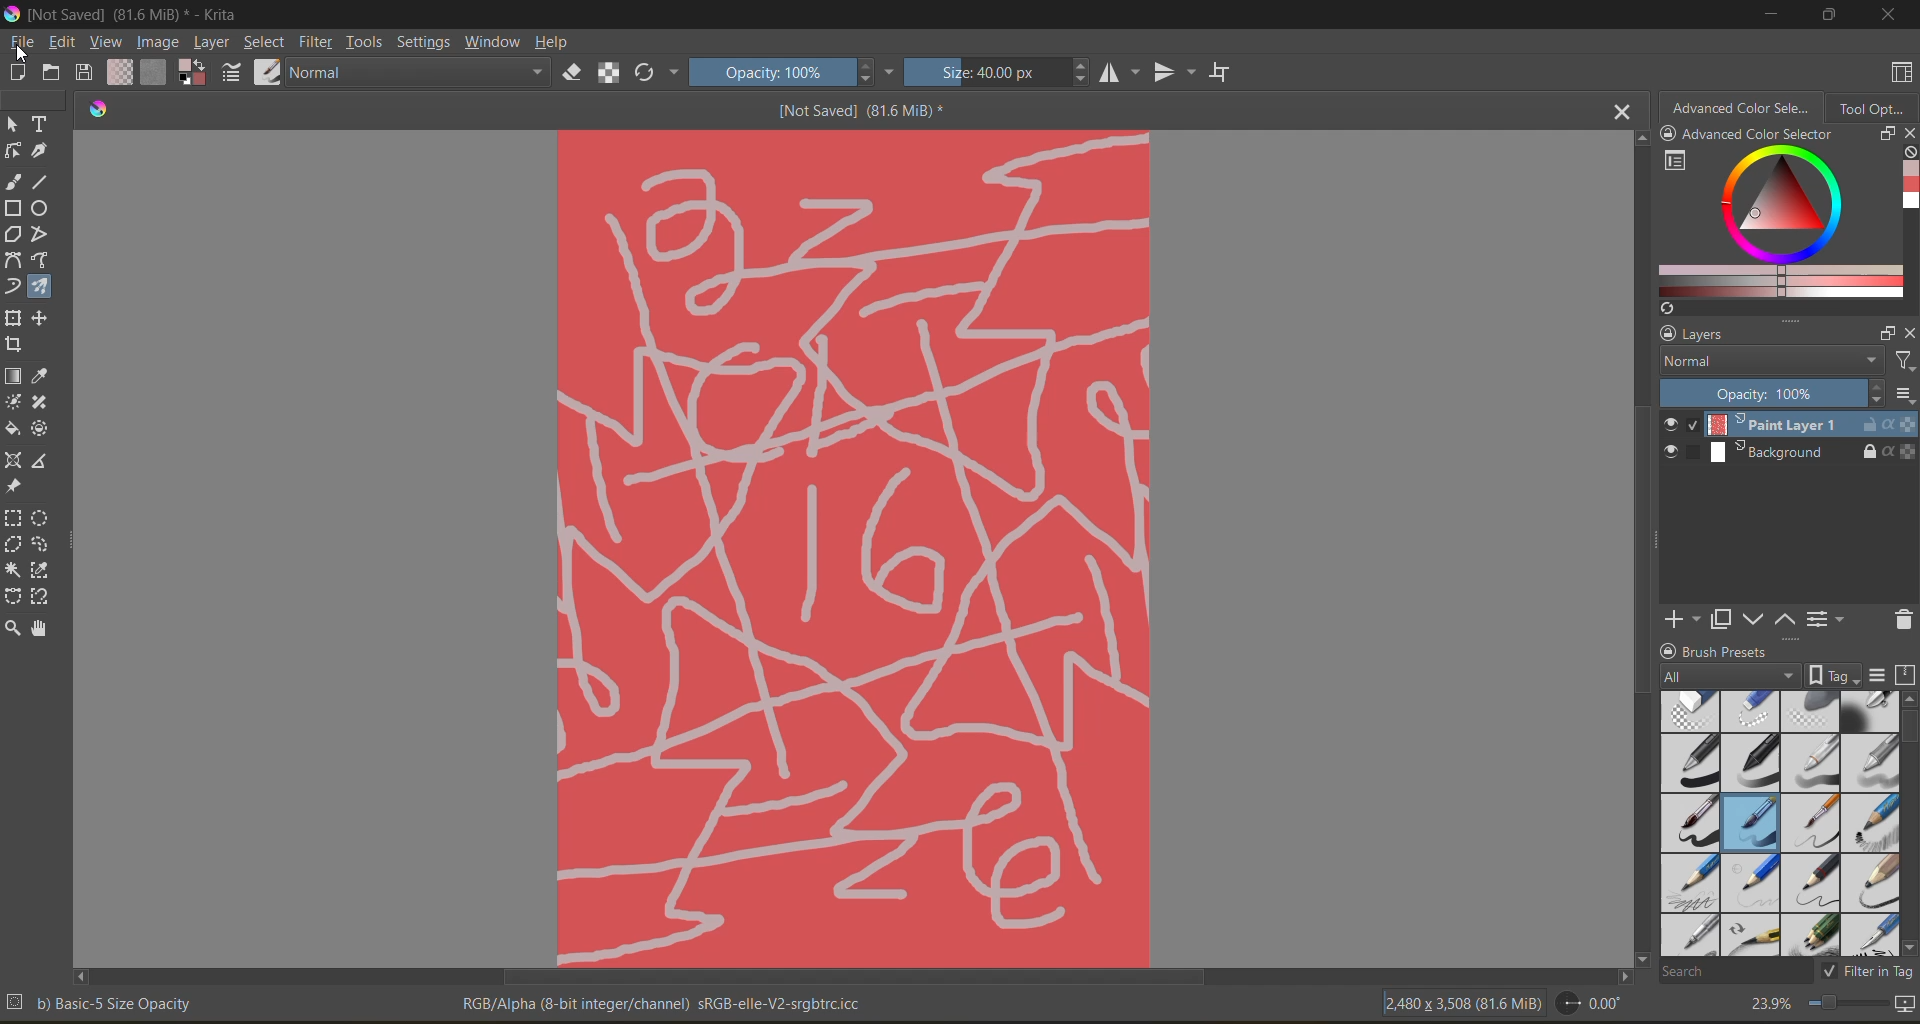 Image resolution: width=1920 pixels, height=1024 pixels. I want to click on float docker, so click(1887, 334).